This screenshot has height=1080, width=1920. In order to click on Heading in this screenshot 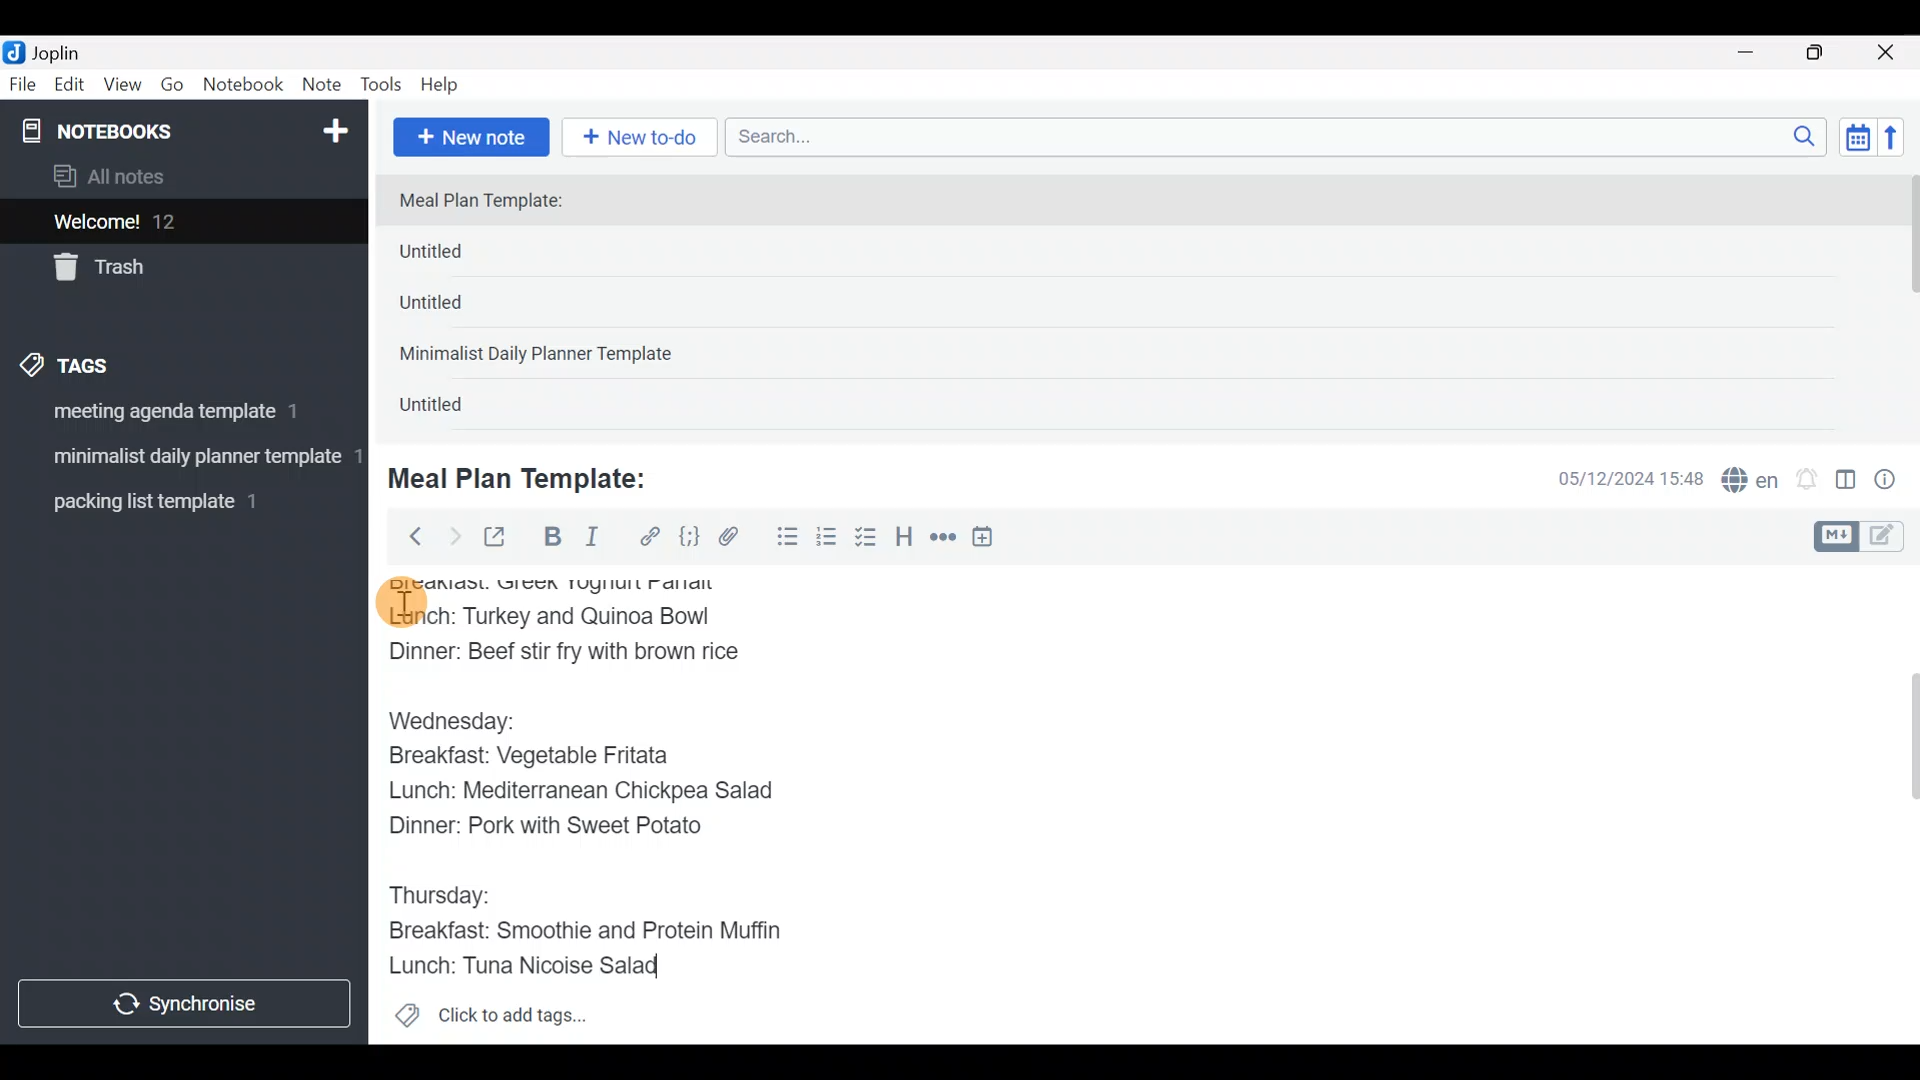, I will do `click(905, 540)`.